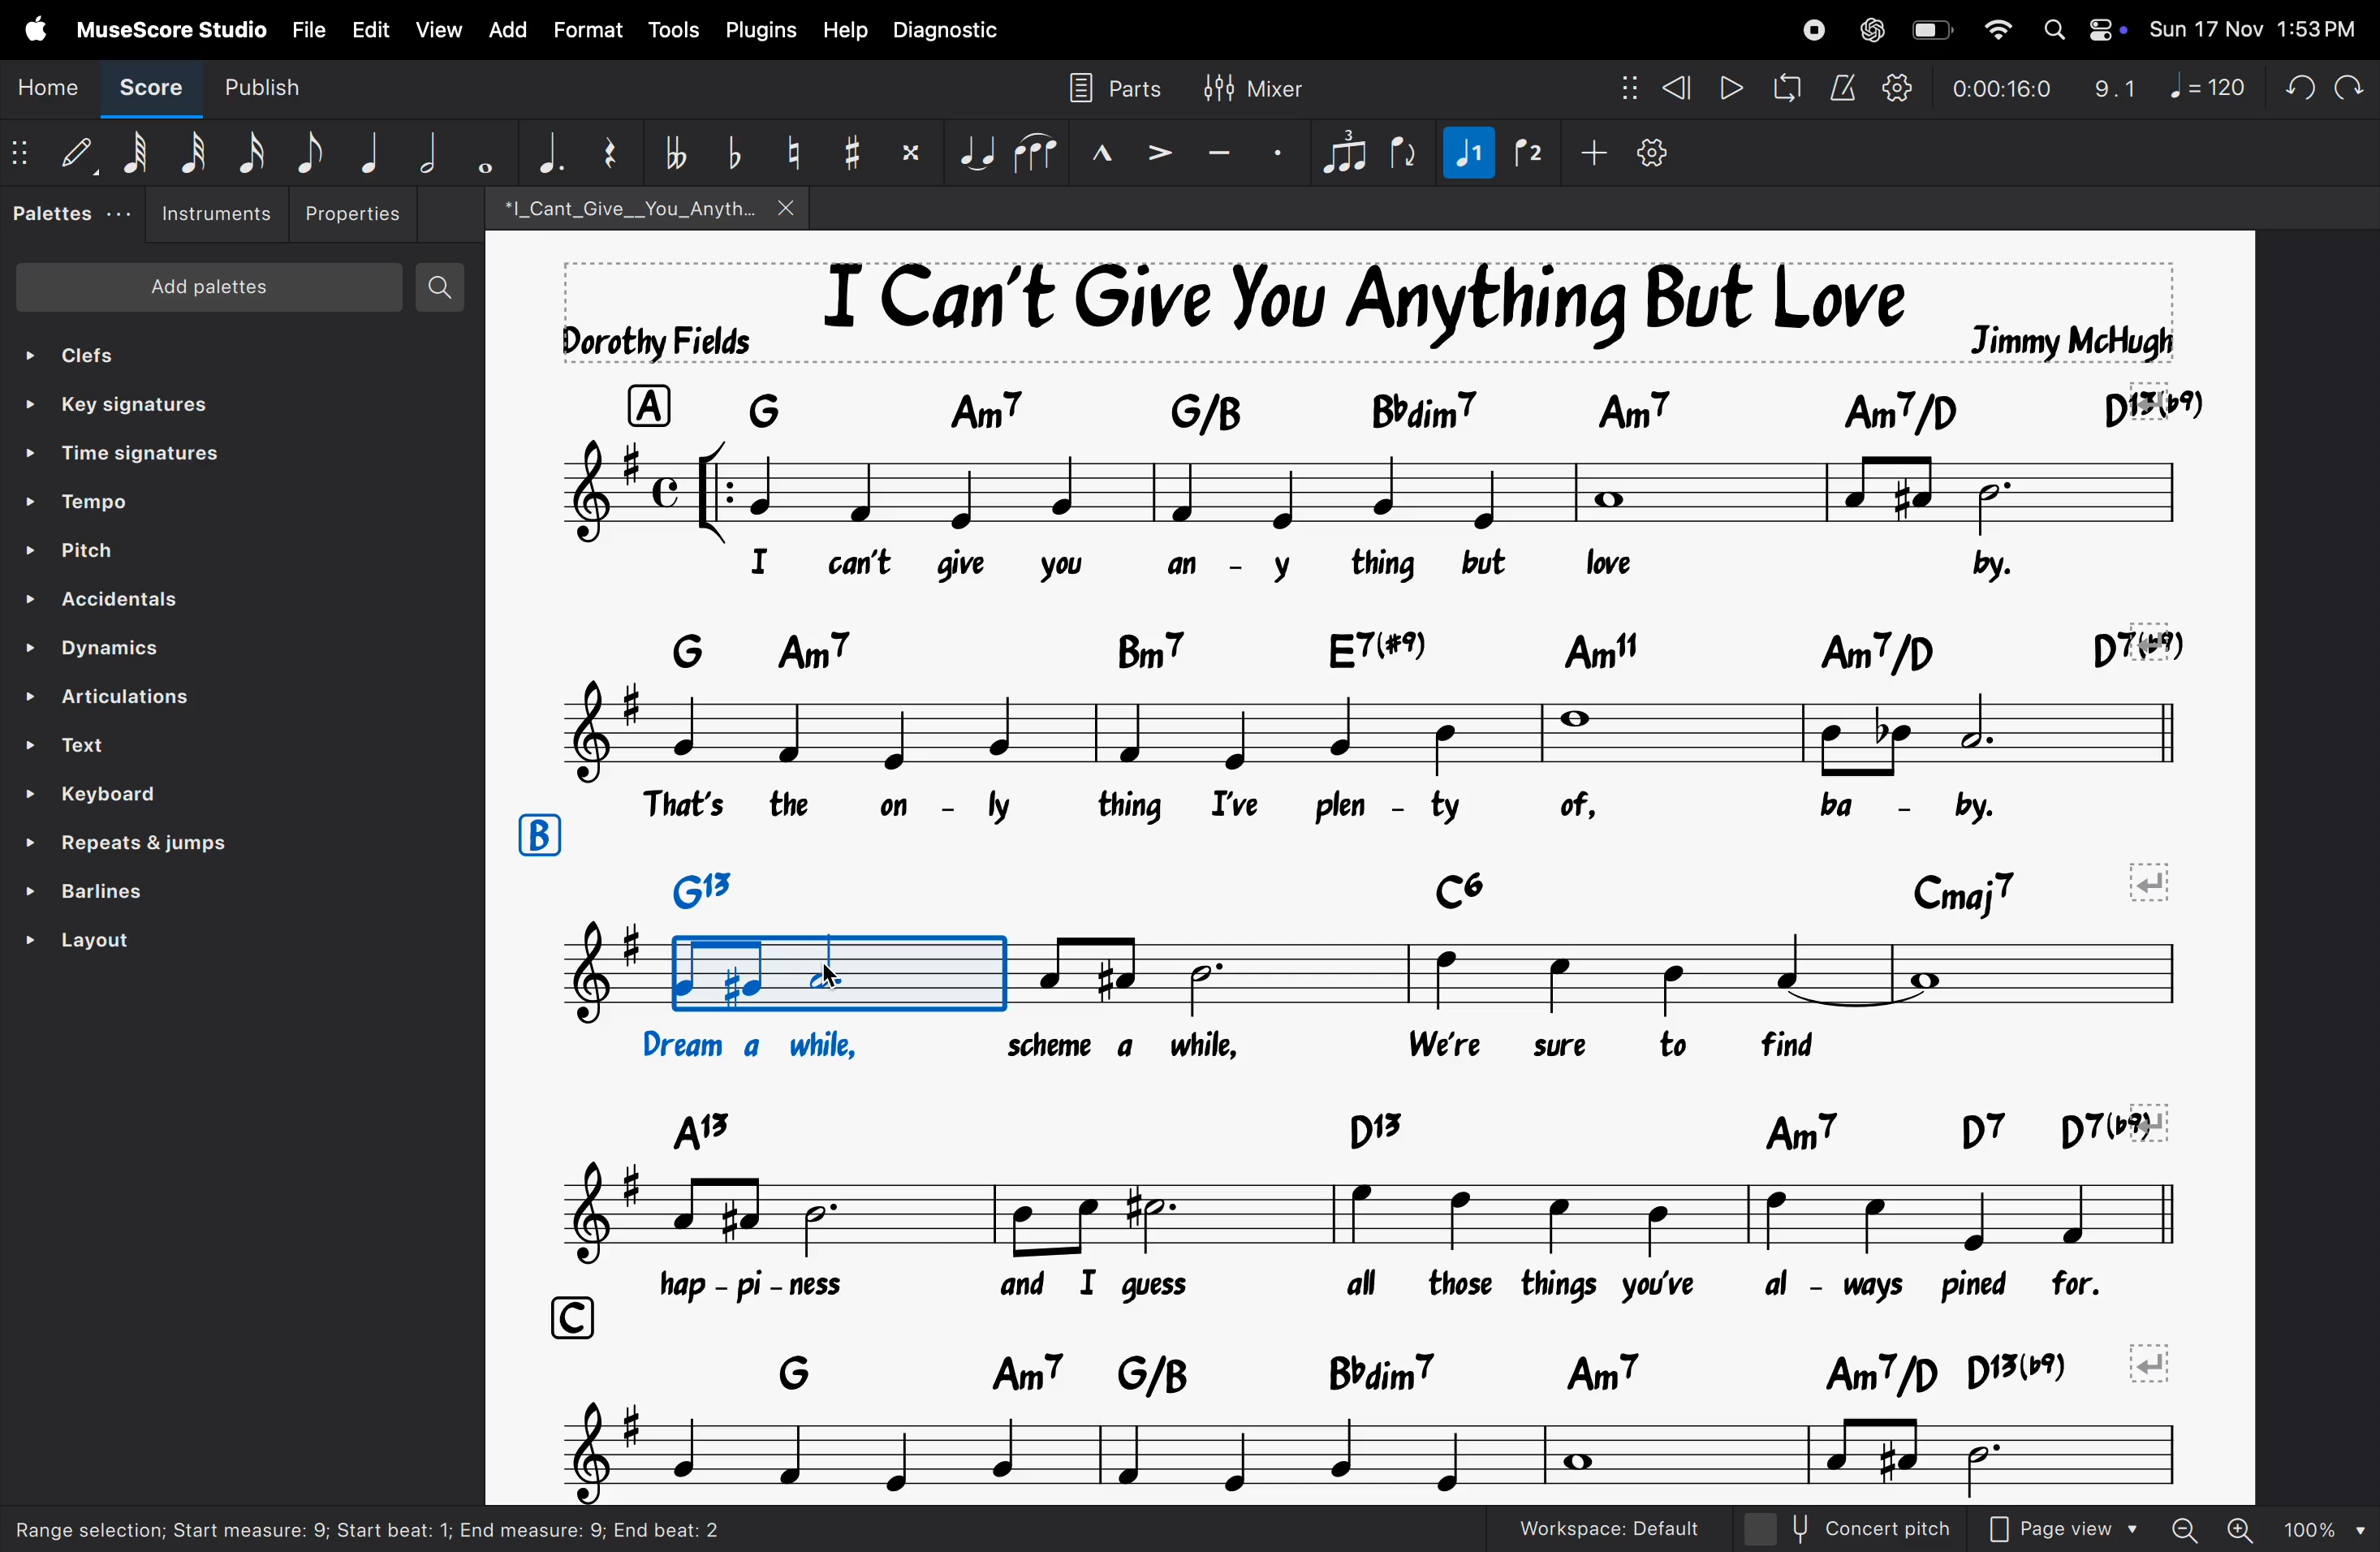  Describe the element at coordinates (1882, 1527) in the screenshot. I see `concept pitch` at that location.